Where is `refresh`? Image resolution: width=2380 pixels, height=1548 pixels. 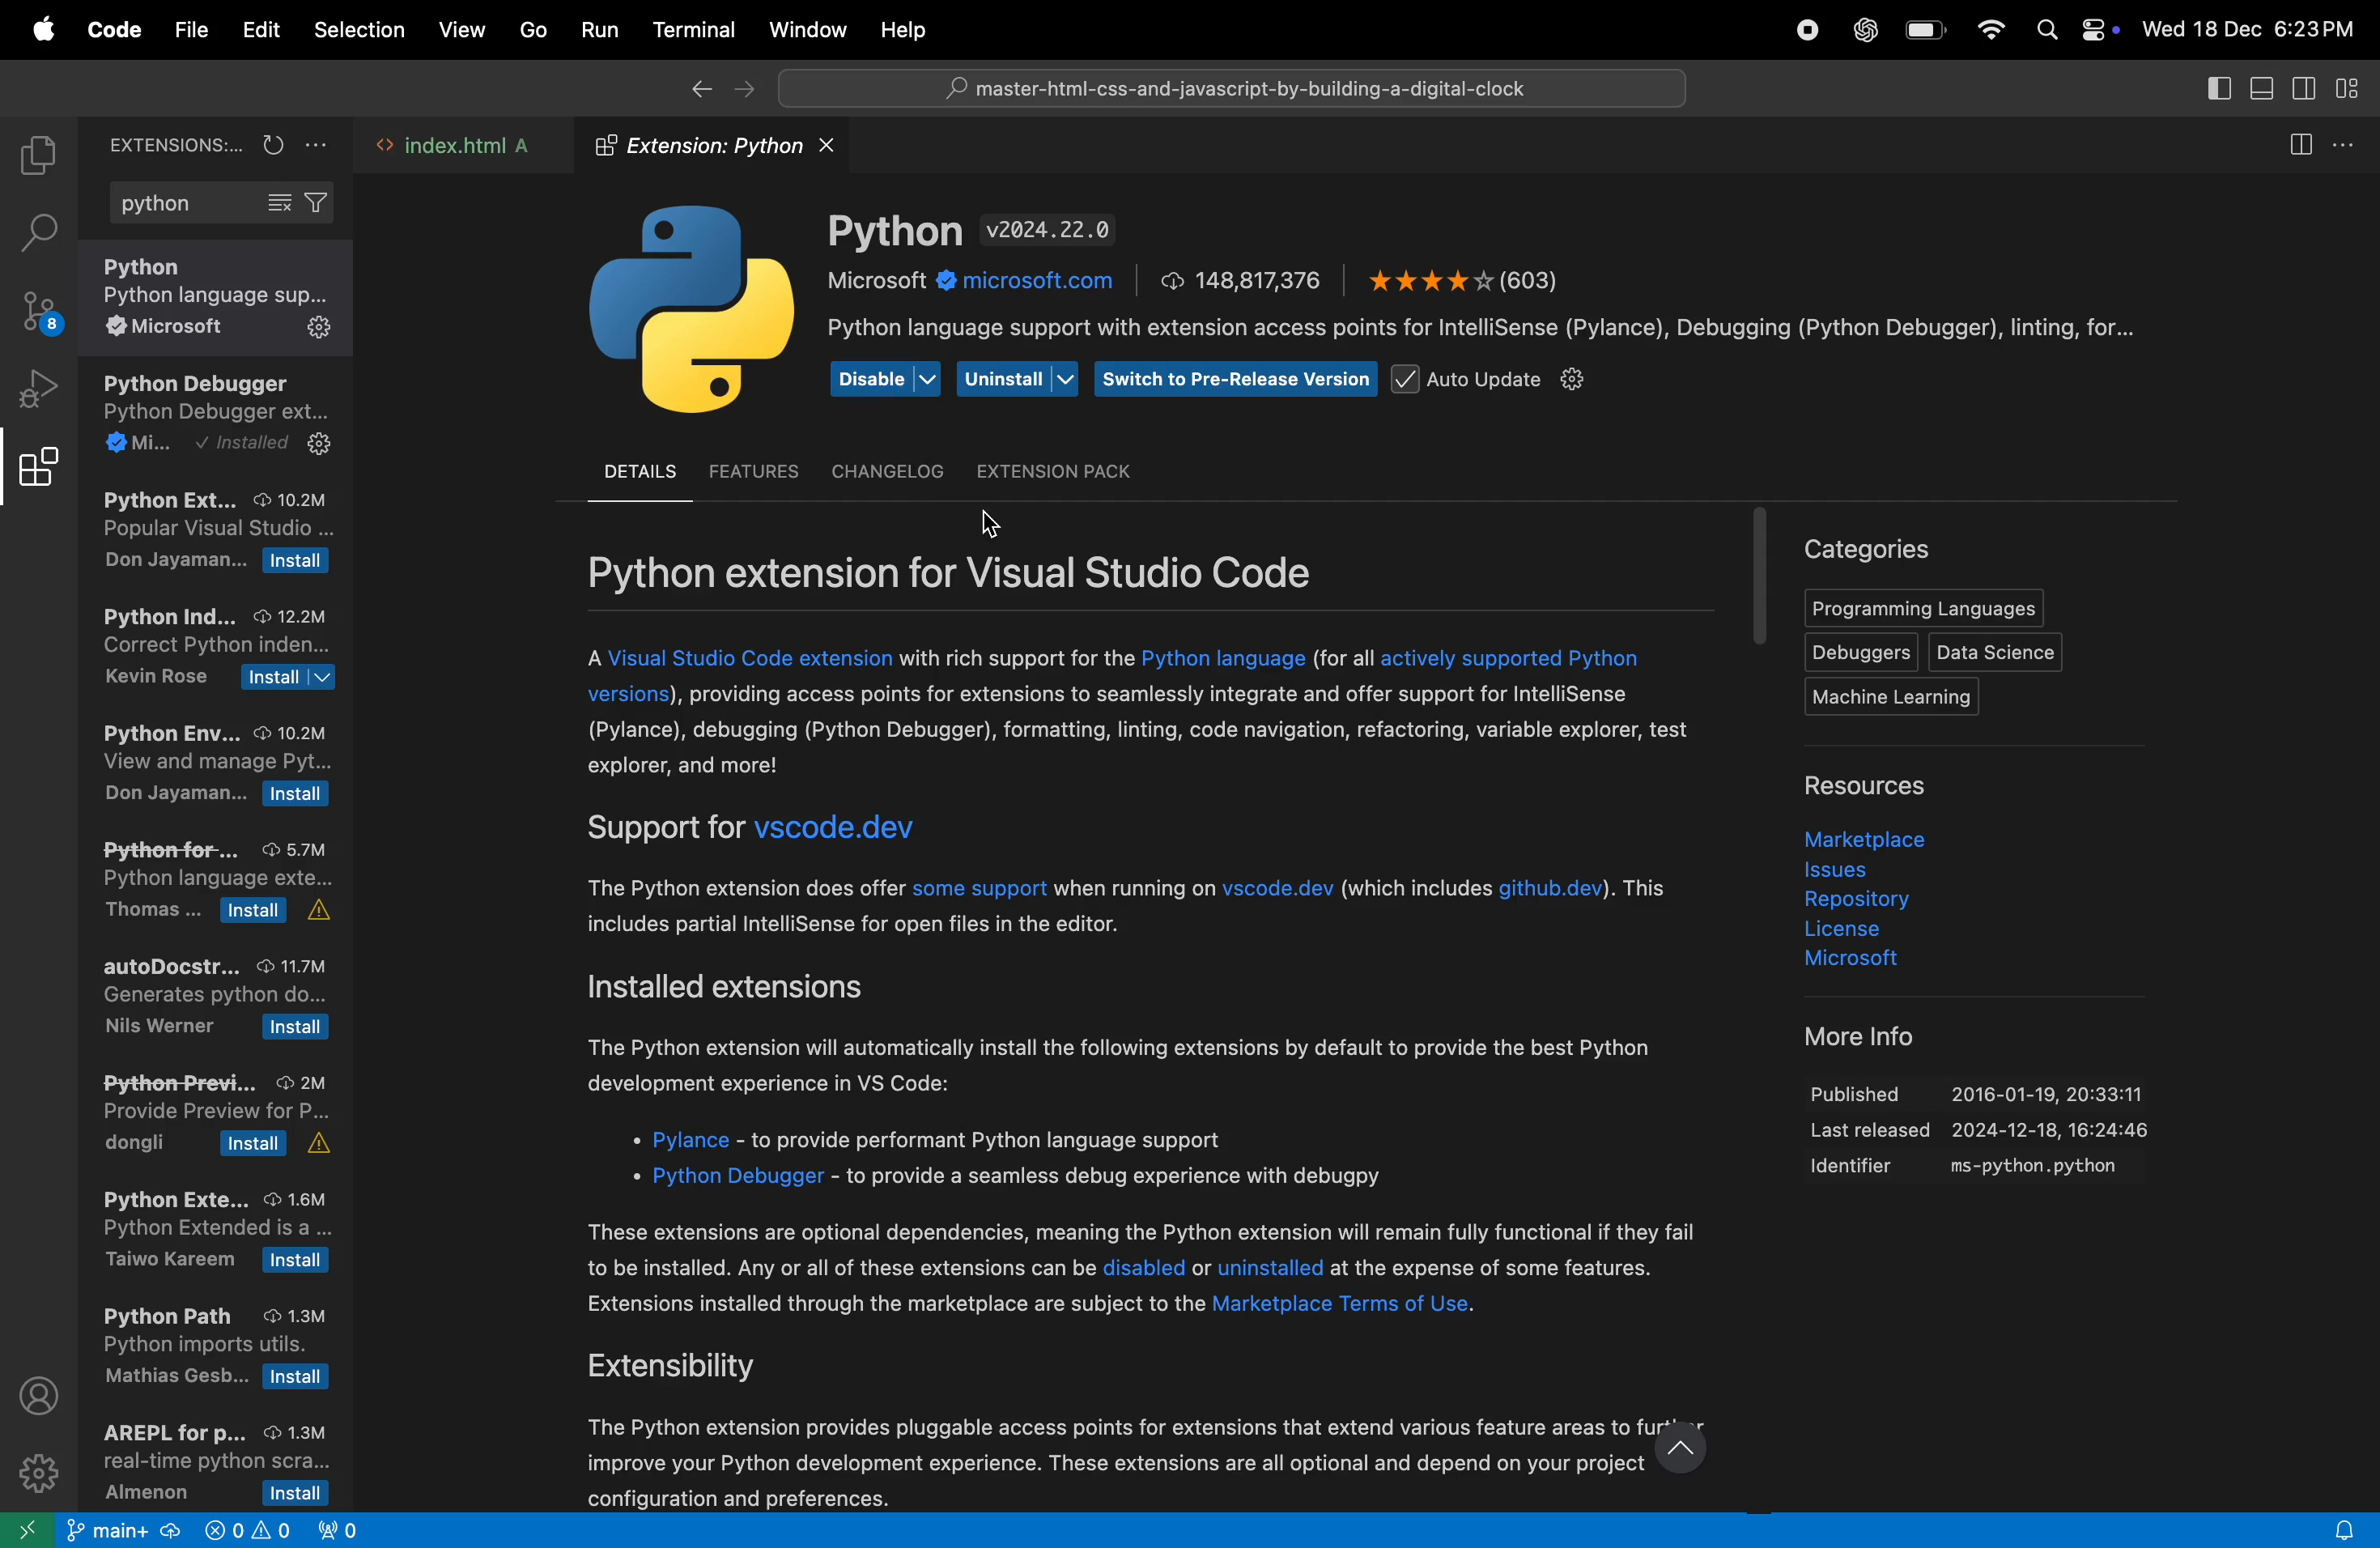 refresh is located at coordinates (270, 143).